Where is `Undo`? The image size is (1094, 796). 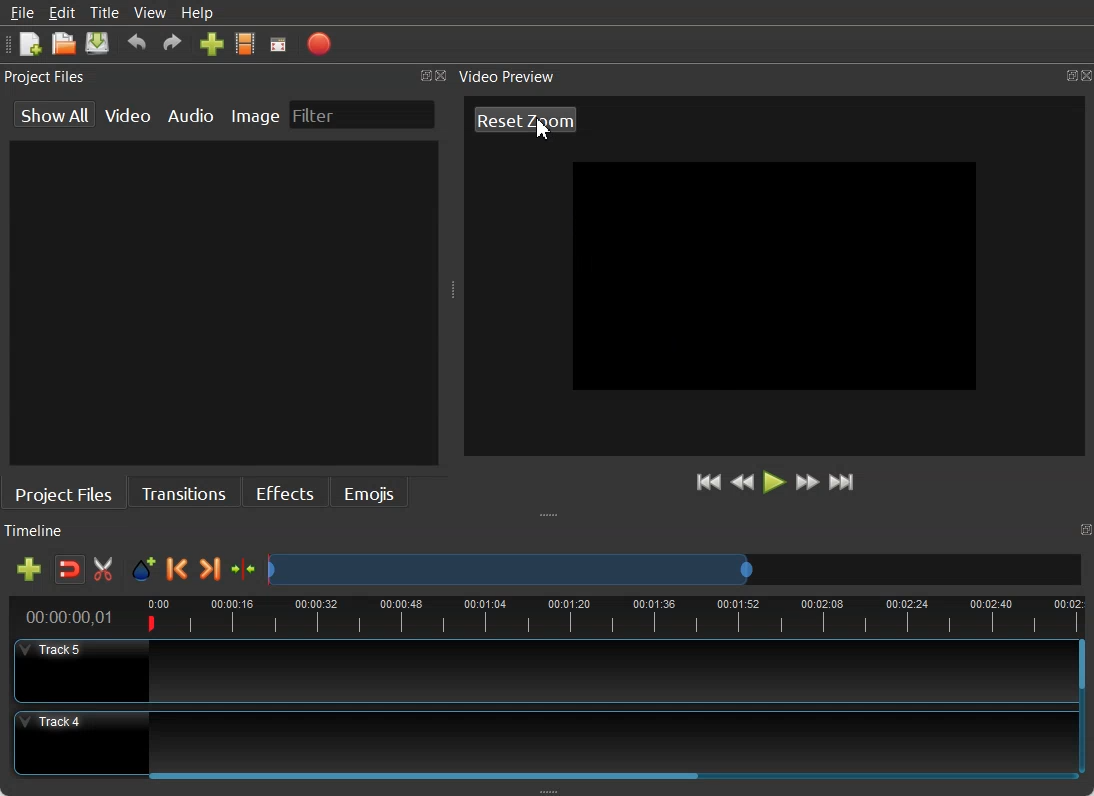
Undo is located at coordinates (136, 42).